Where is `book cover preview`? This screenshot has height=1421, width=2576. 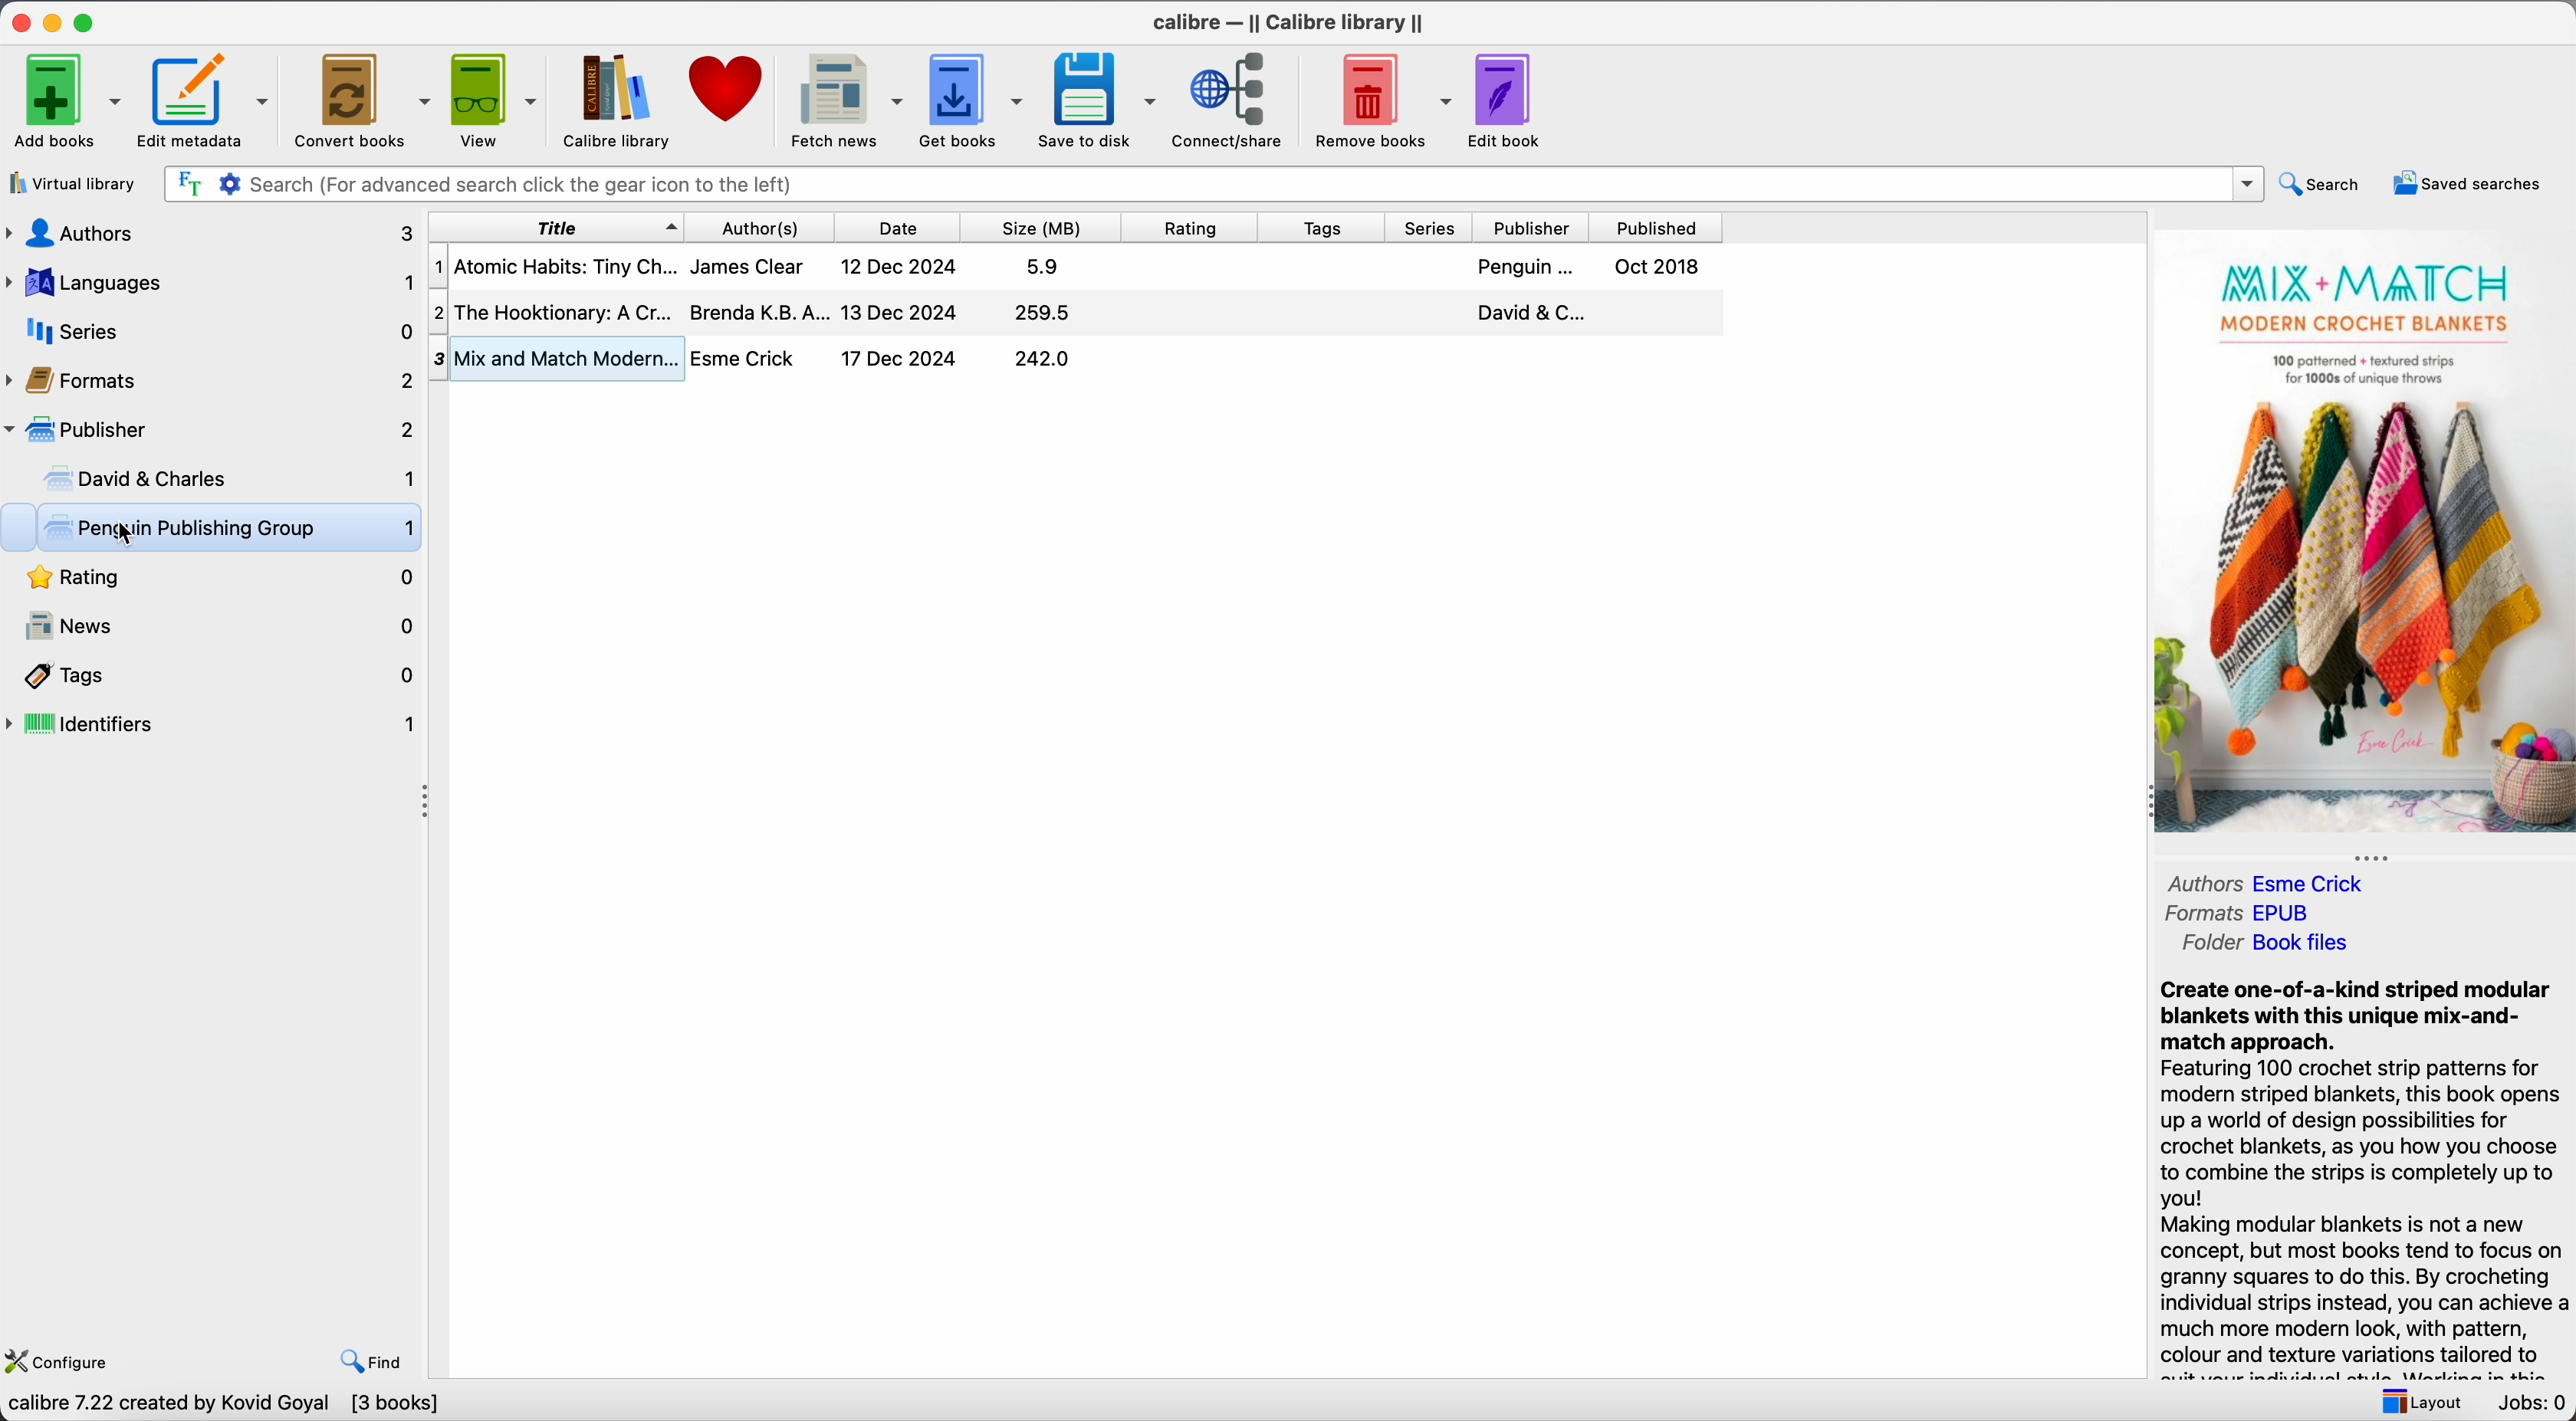
book cover preview is located at coordinates (2365, 534).